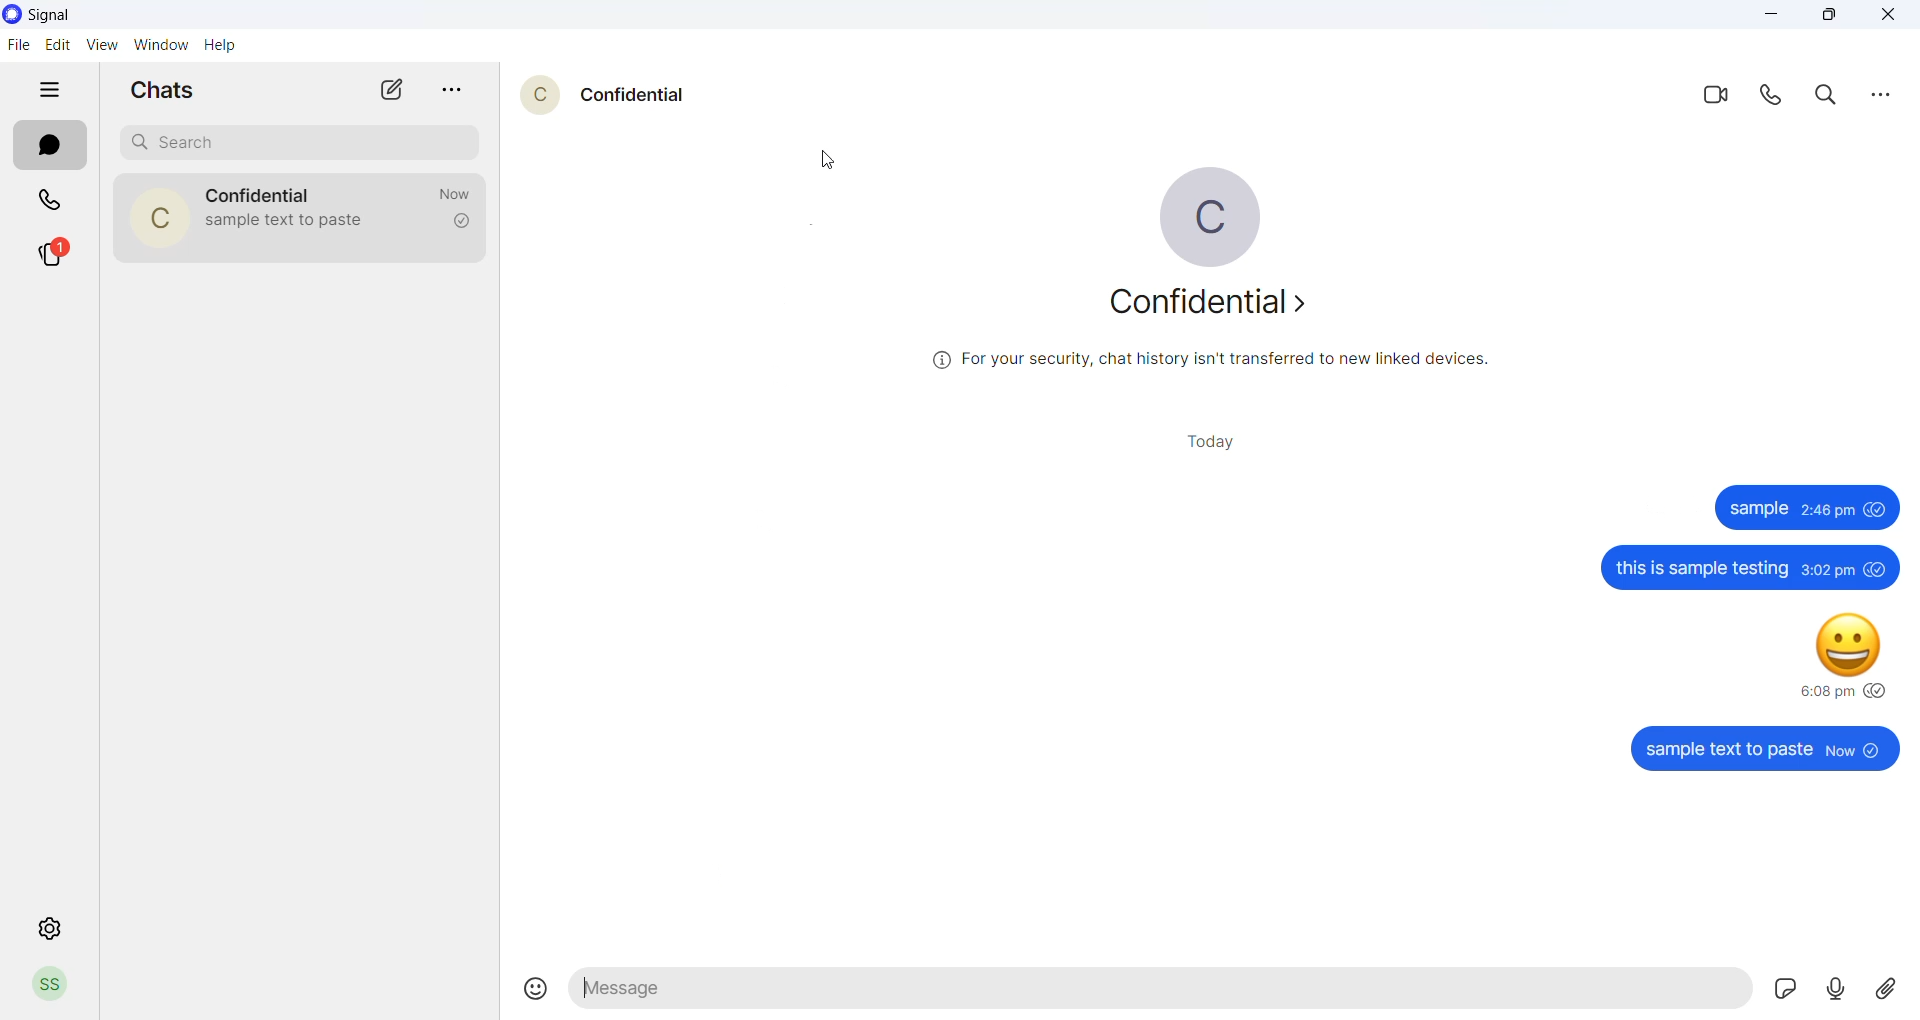 The image size is (1920, 1020). I want to click on voice call, so click(1779, 101).